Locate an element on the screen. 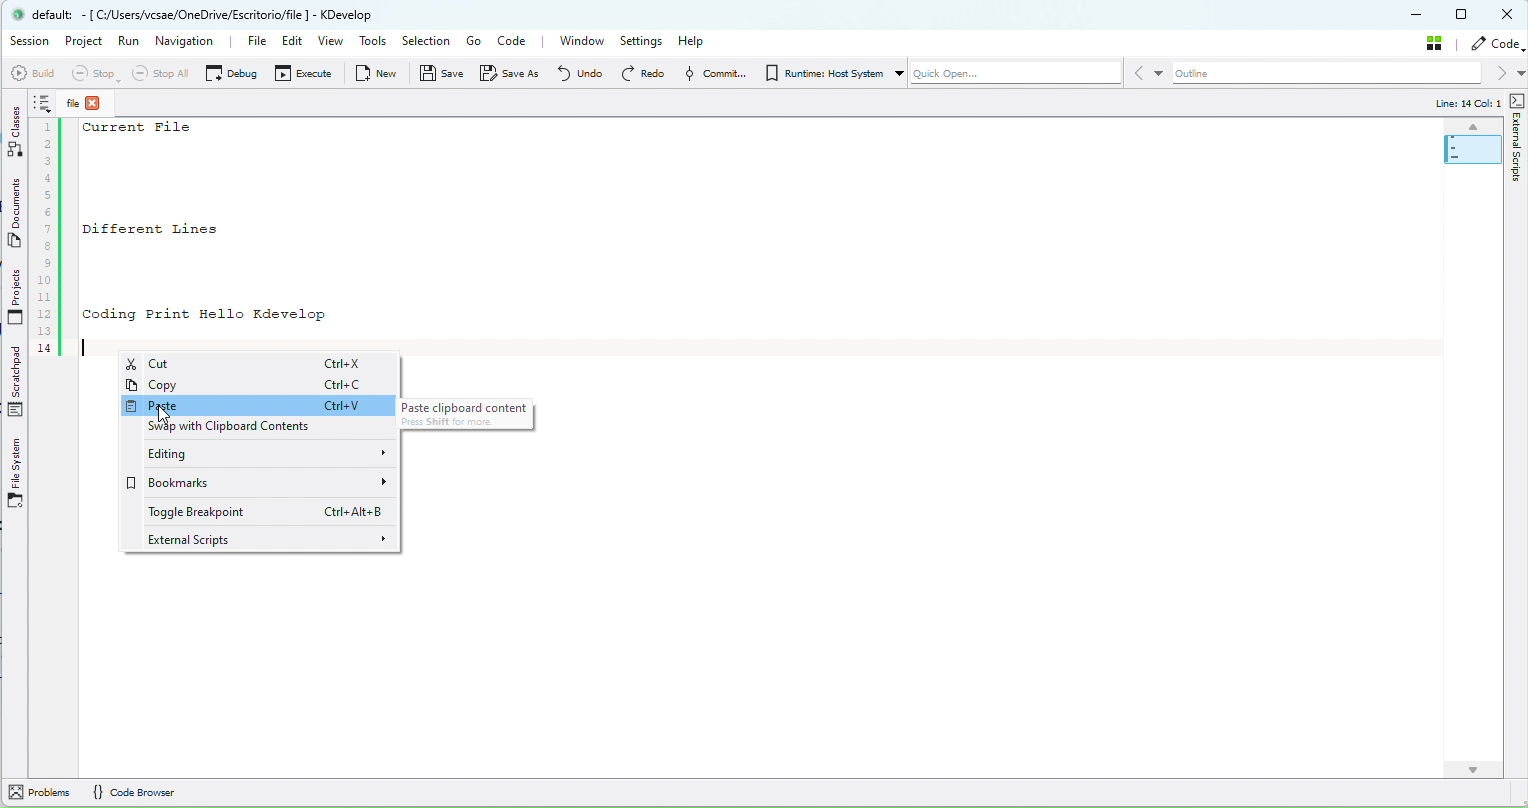 The image size is (1528, 808). Session is located at coordinates (30, 41).